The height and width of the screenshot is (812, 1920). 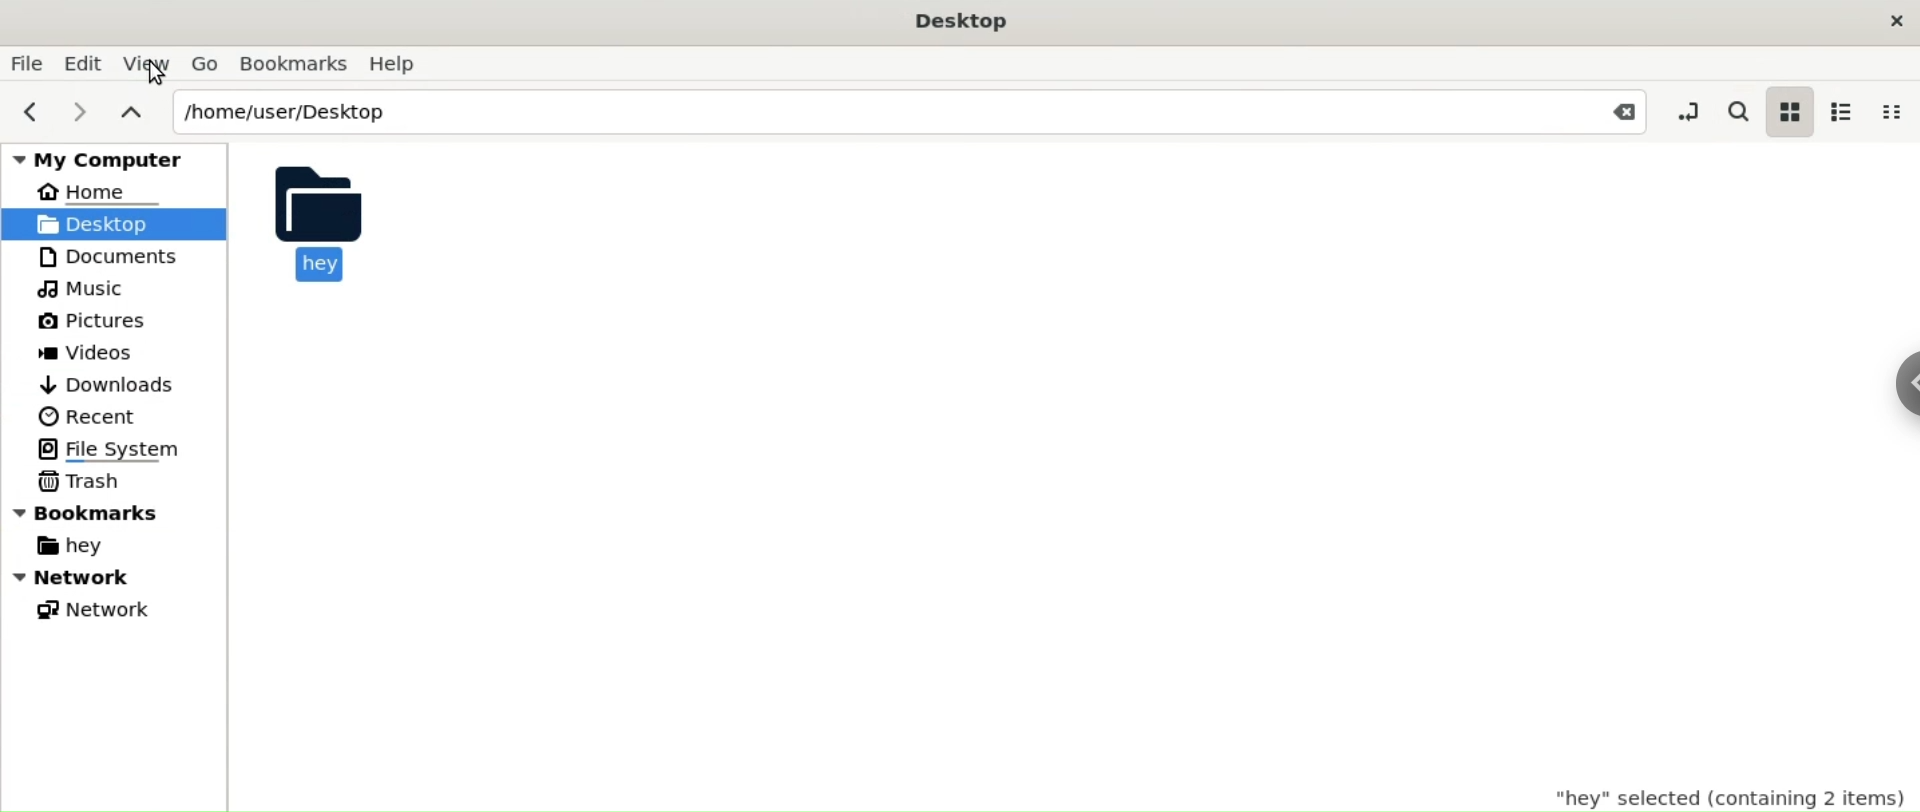 What do you see at coordinates (147, 63) in the screenshot?
I see `View` at bounding box center [147, 63].